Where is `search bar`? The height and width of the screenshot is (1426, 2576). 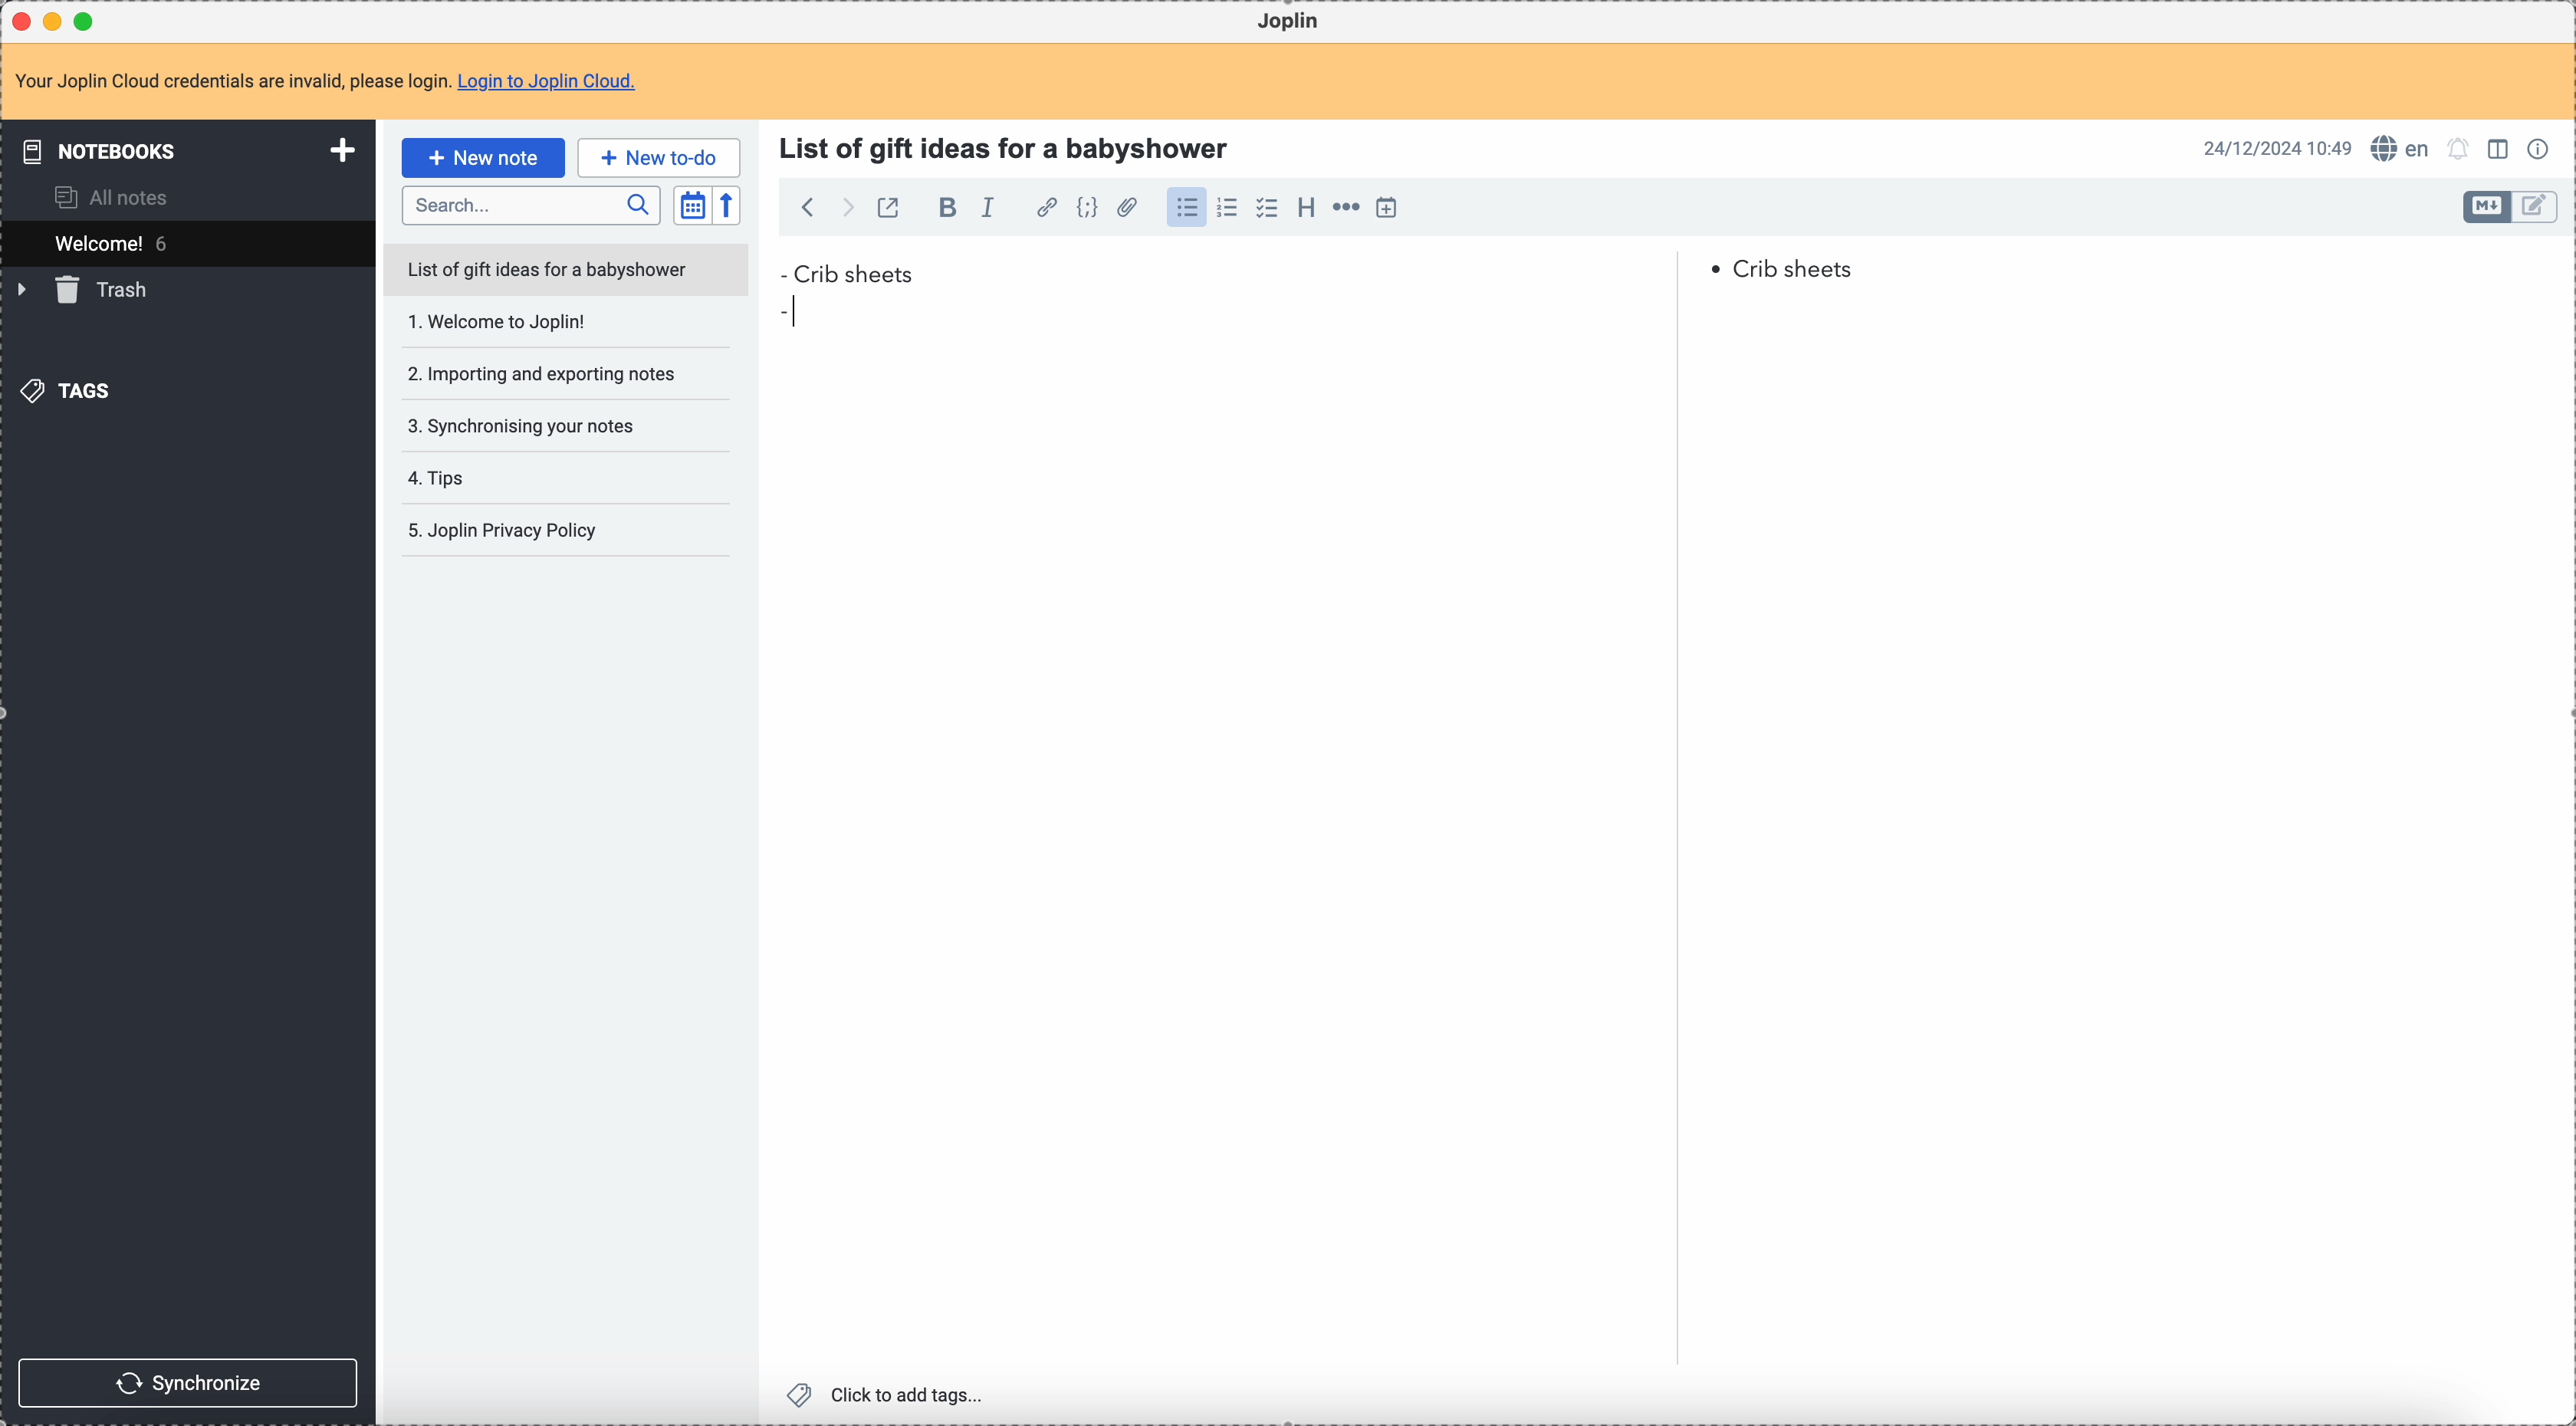 search bar is located at coordinates (531, 206).